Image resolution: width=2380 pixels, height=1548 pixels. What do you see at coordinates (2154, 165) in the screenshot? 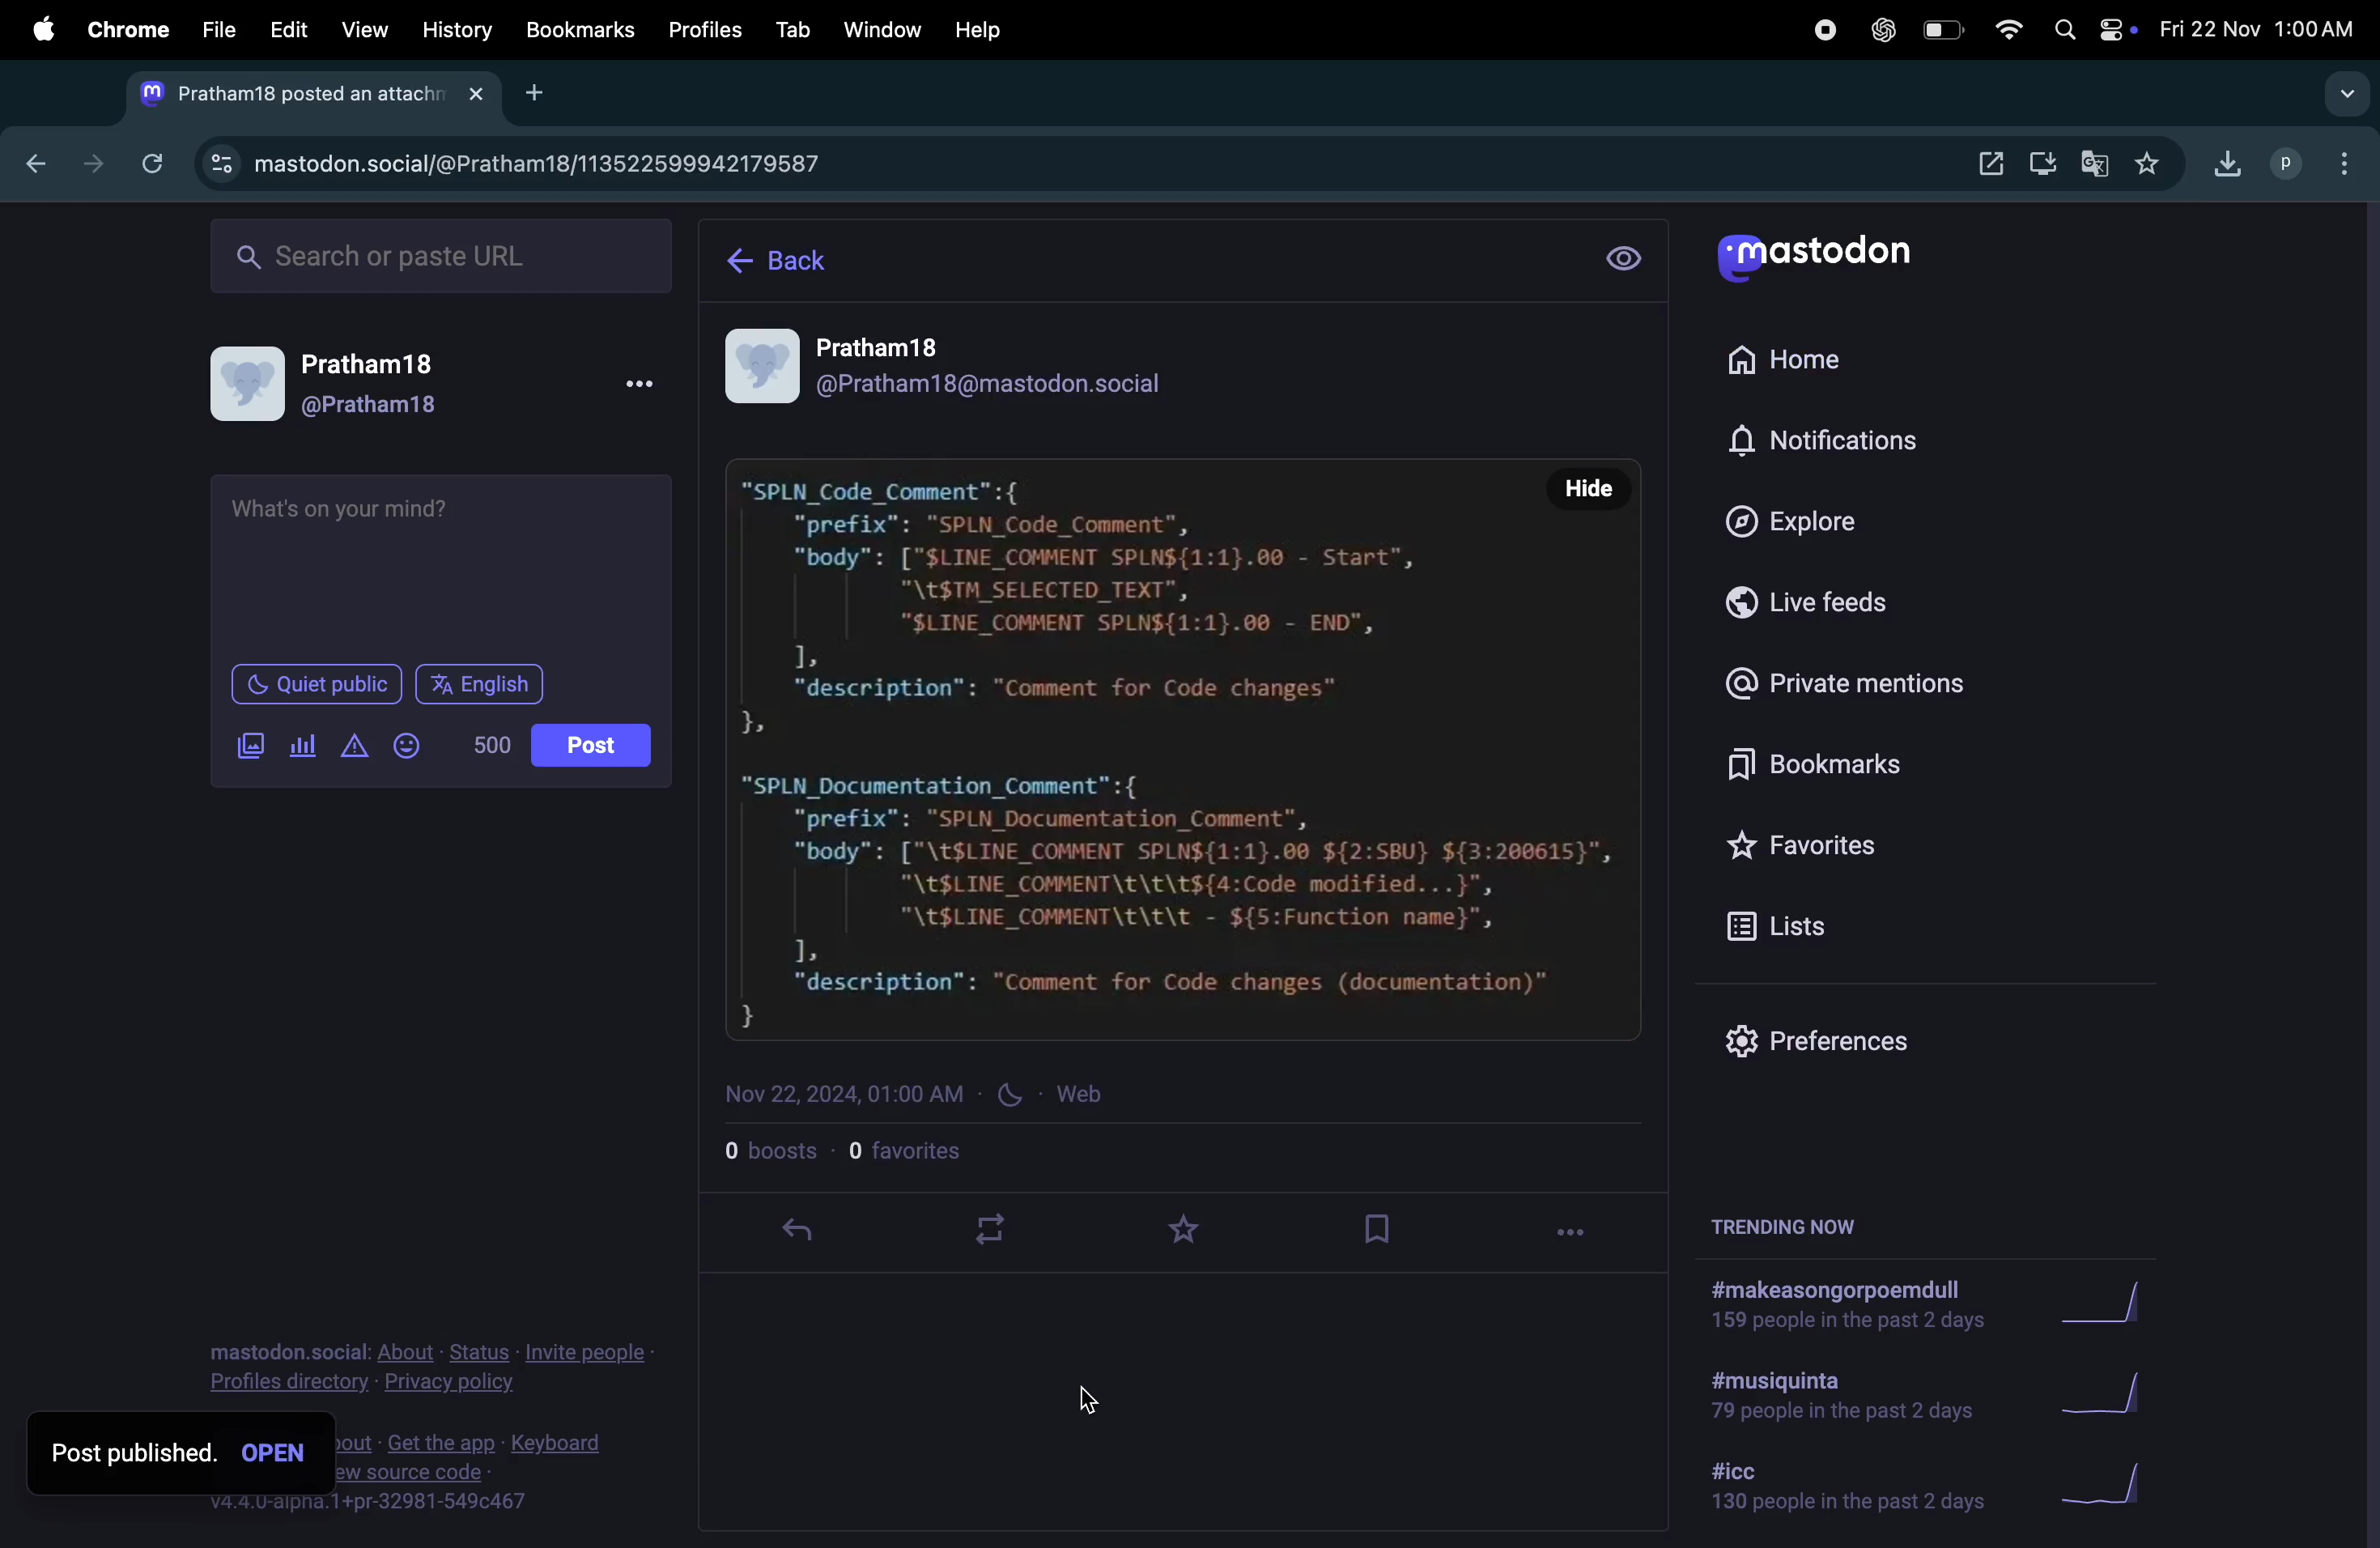
I see `favourite` at bounding box center [2154, 165].